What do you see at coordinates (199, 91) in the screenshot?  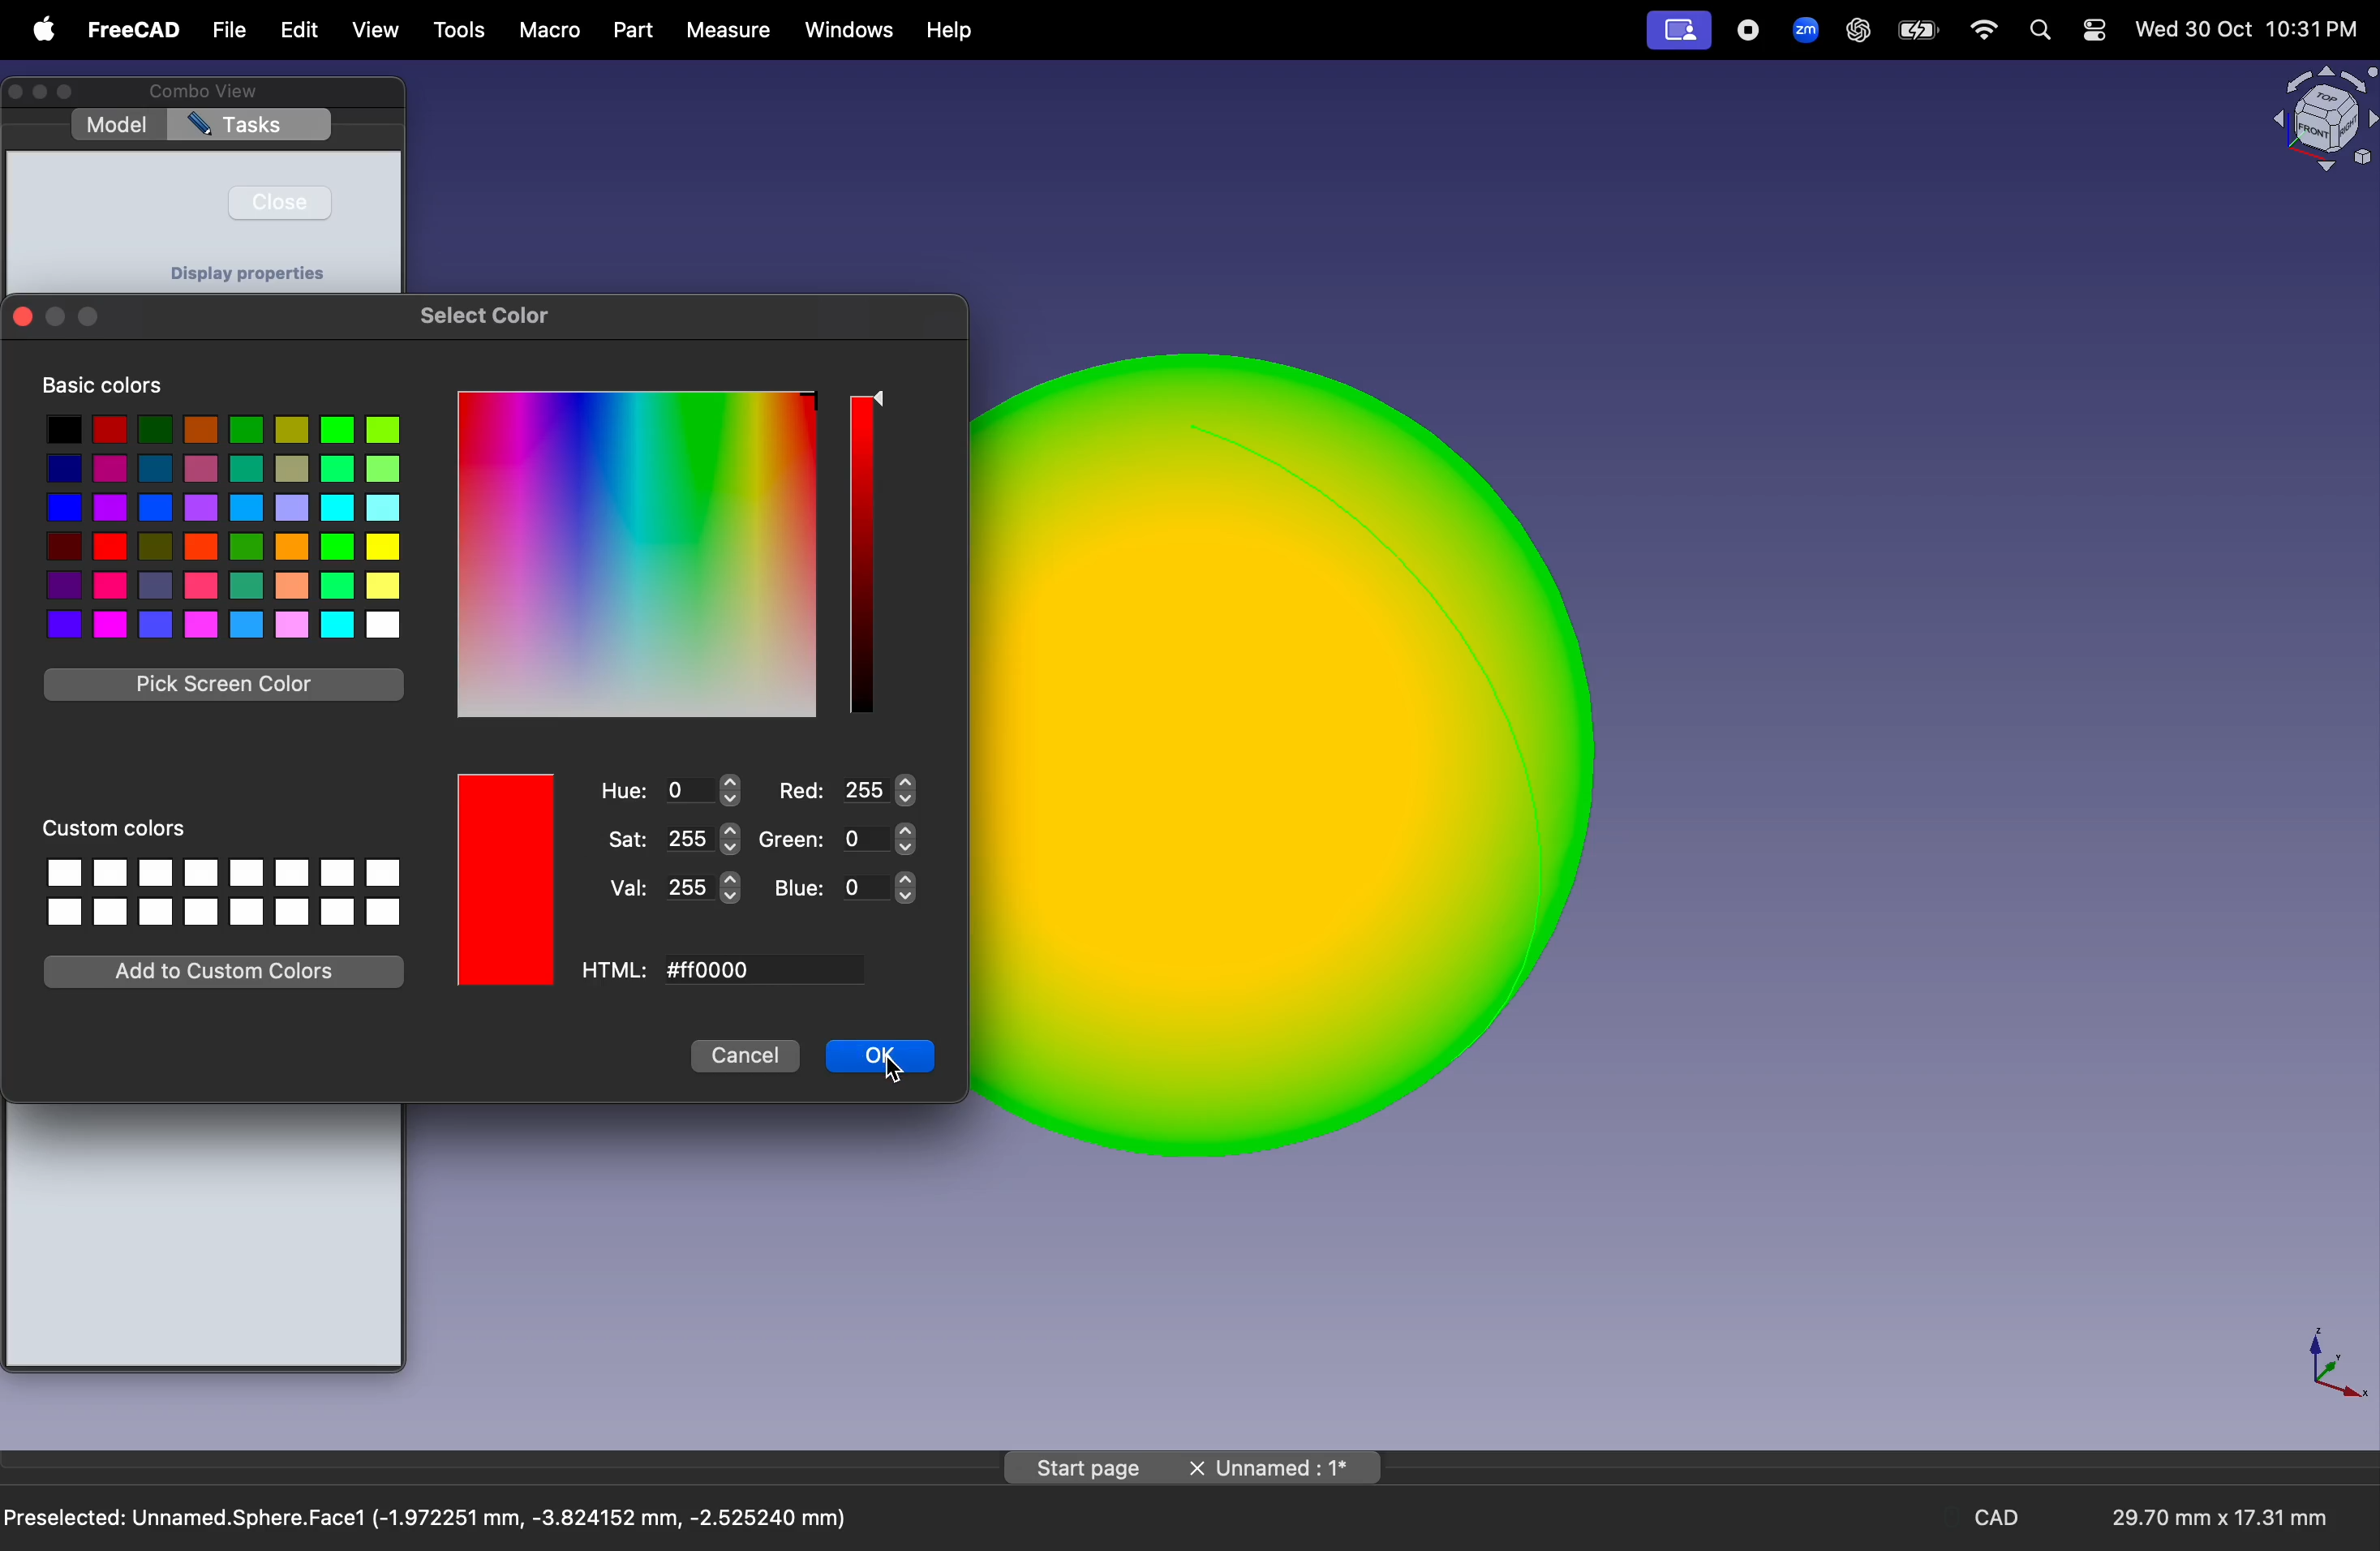 I see `Combo view` at bounding box center [199, 91].